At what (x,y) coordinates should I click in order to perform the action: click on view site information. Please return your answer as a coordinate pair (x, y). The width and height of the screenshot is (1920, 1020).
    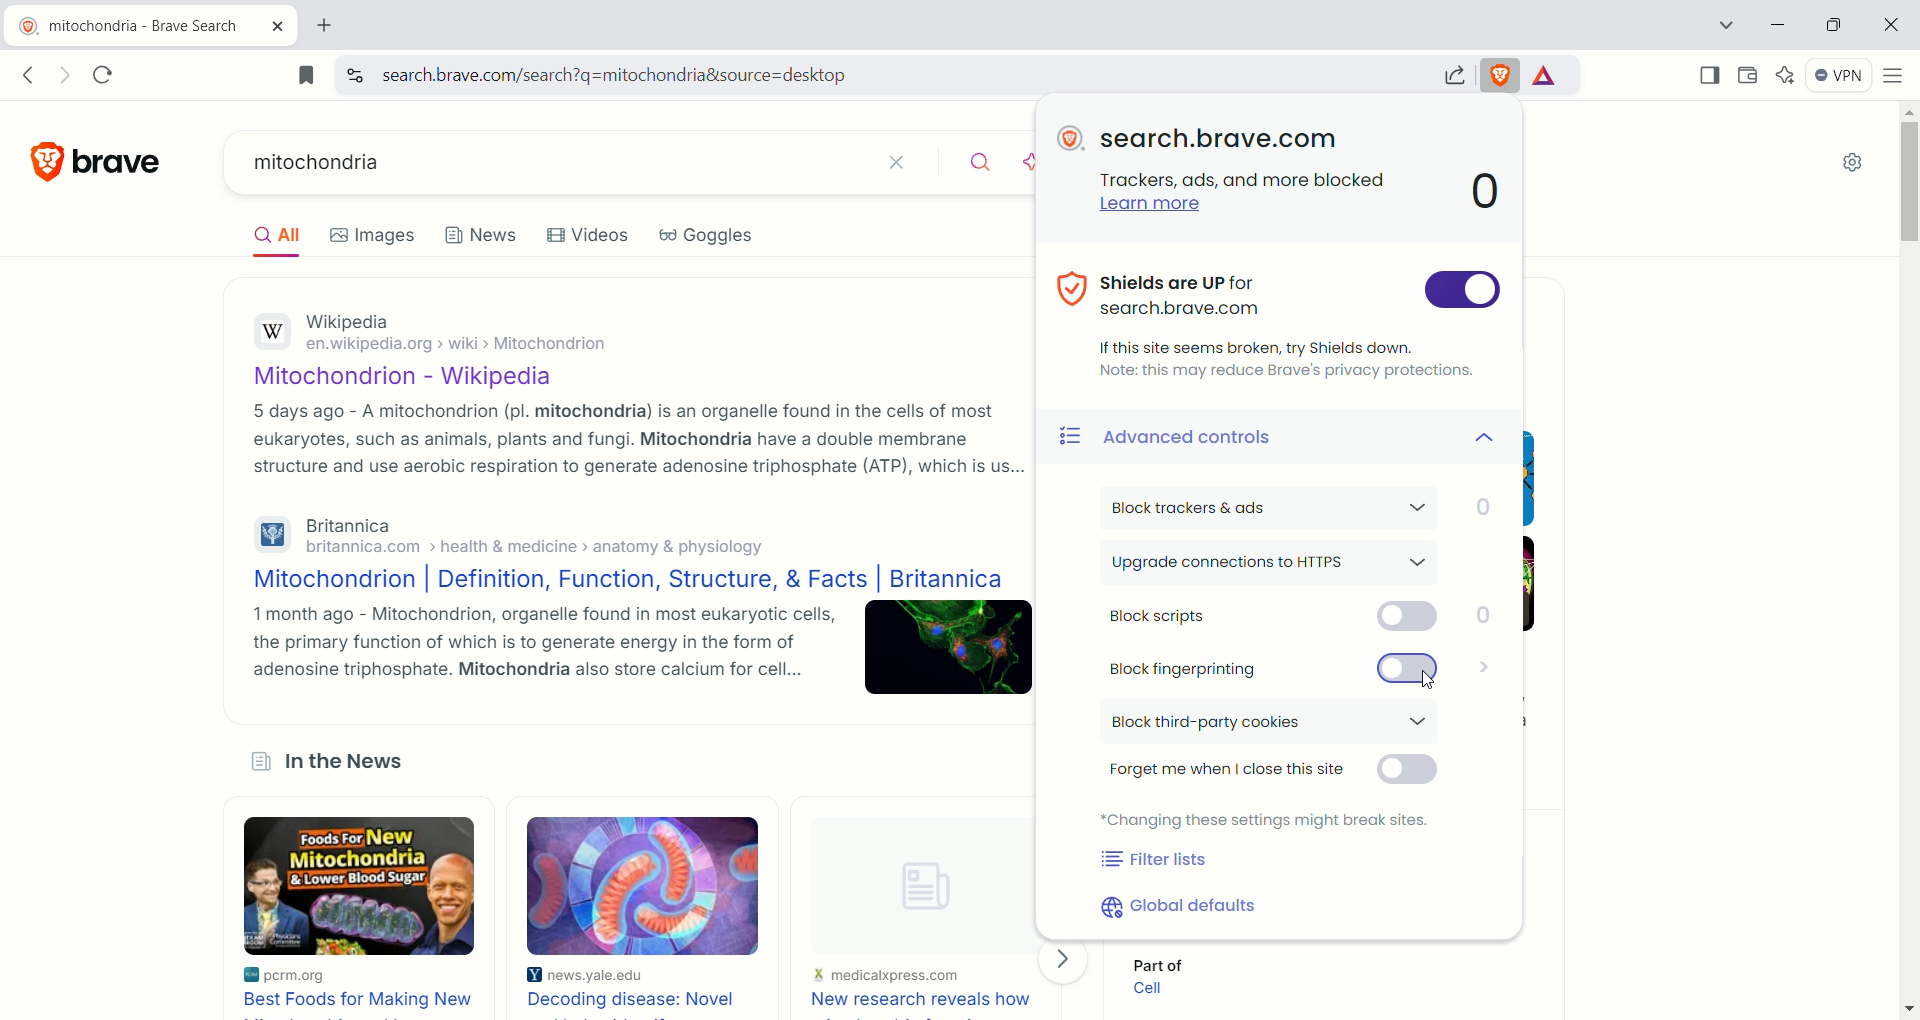
    Looking at the image, I should click on (355, 73).